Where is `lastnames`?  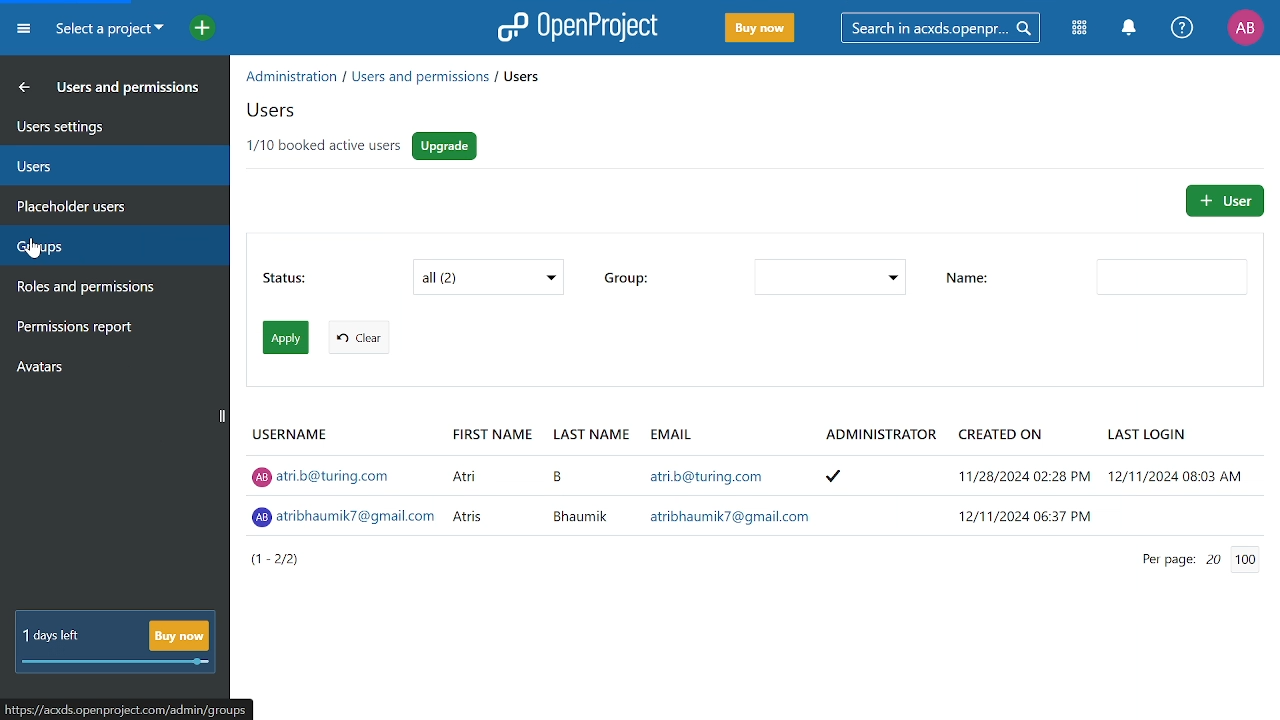 lastnames is located at coordinates (576, 500).